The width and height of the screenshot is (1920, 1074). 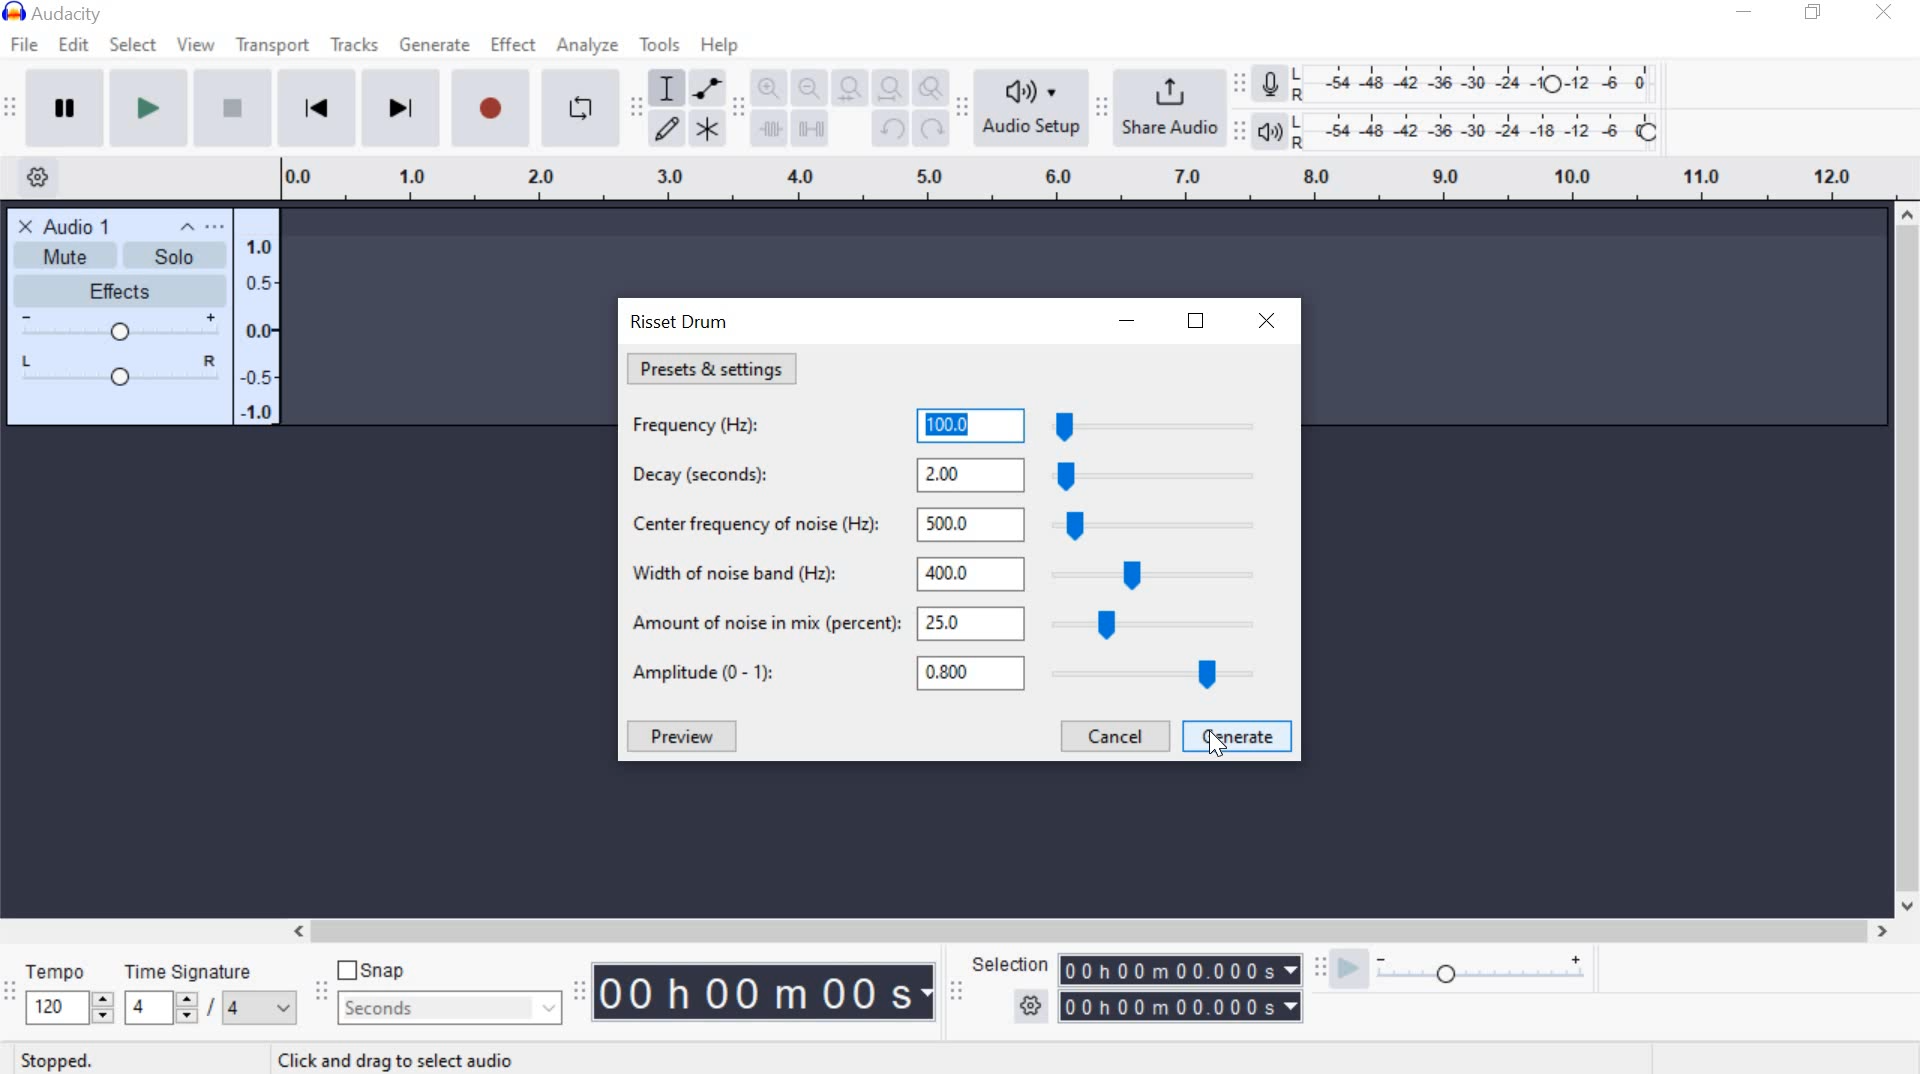 I want to click on selection option, so click(x=1031, y=1003).